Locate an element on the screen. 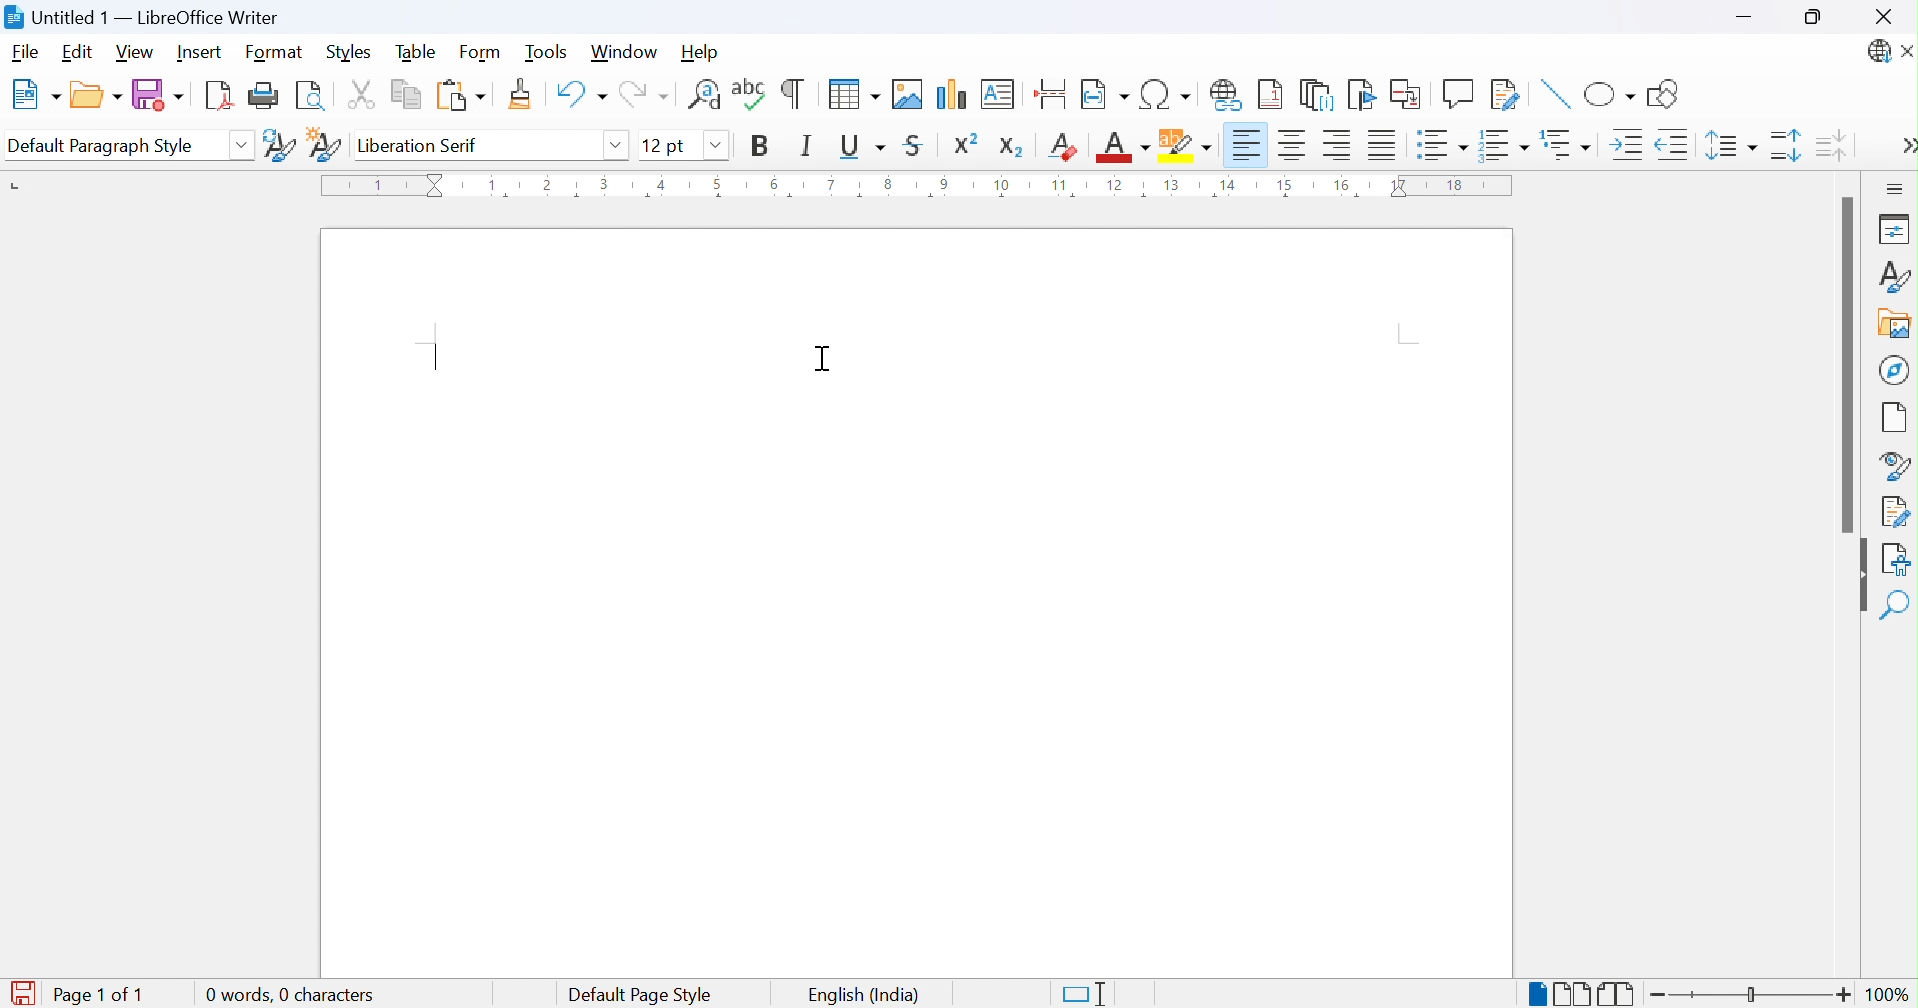  Insert image is located at coordinates (910, 93).